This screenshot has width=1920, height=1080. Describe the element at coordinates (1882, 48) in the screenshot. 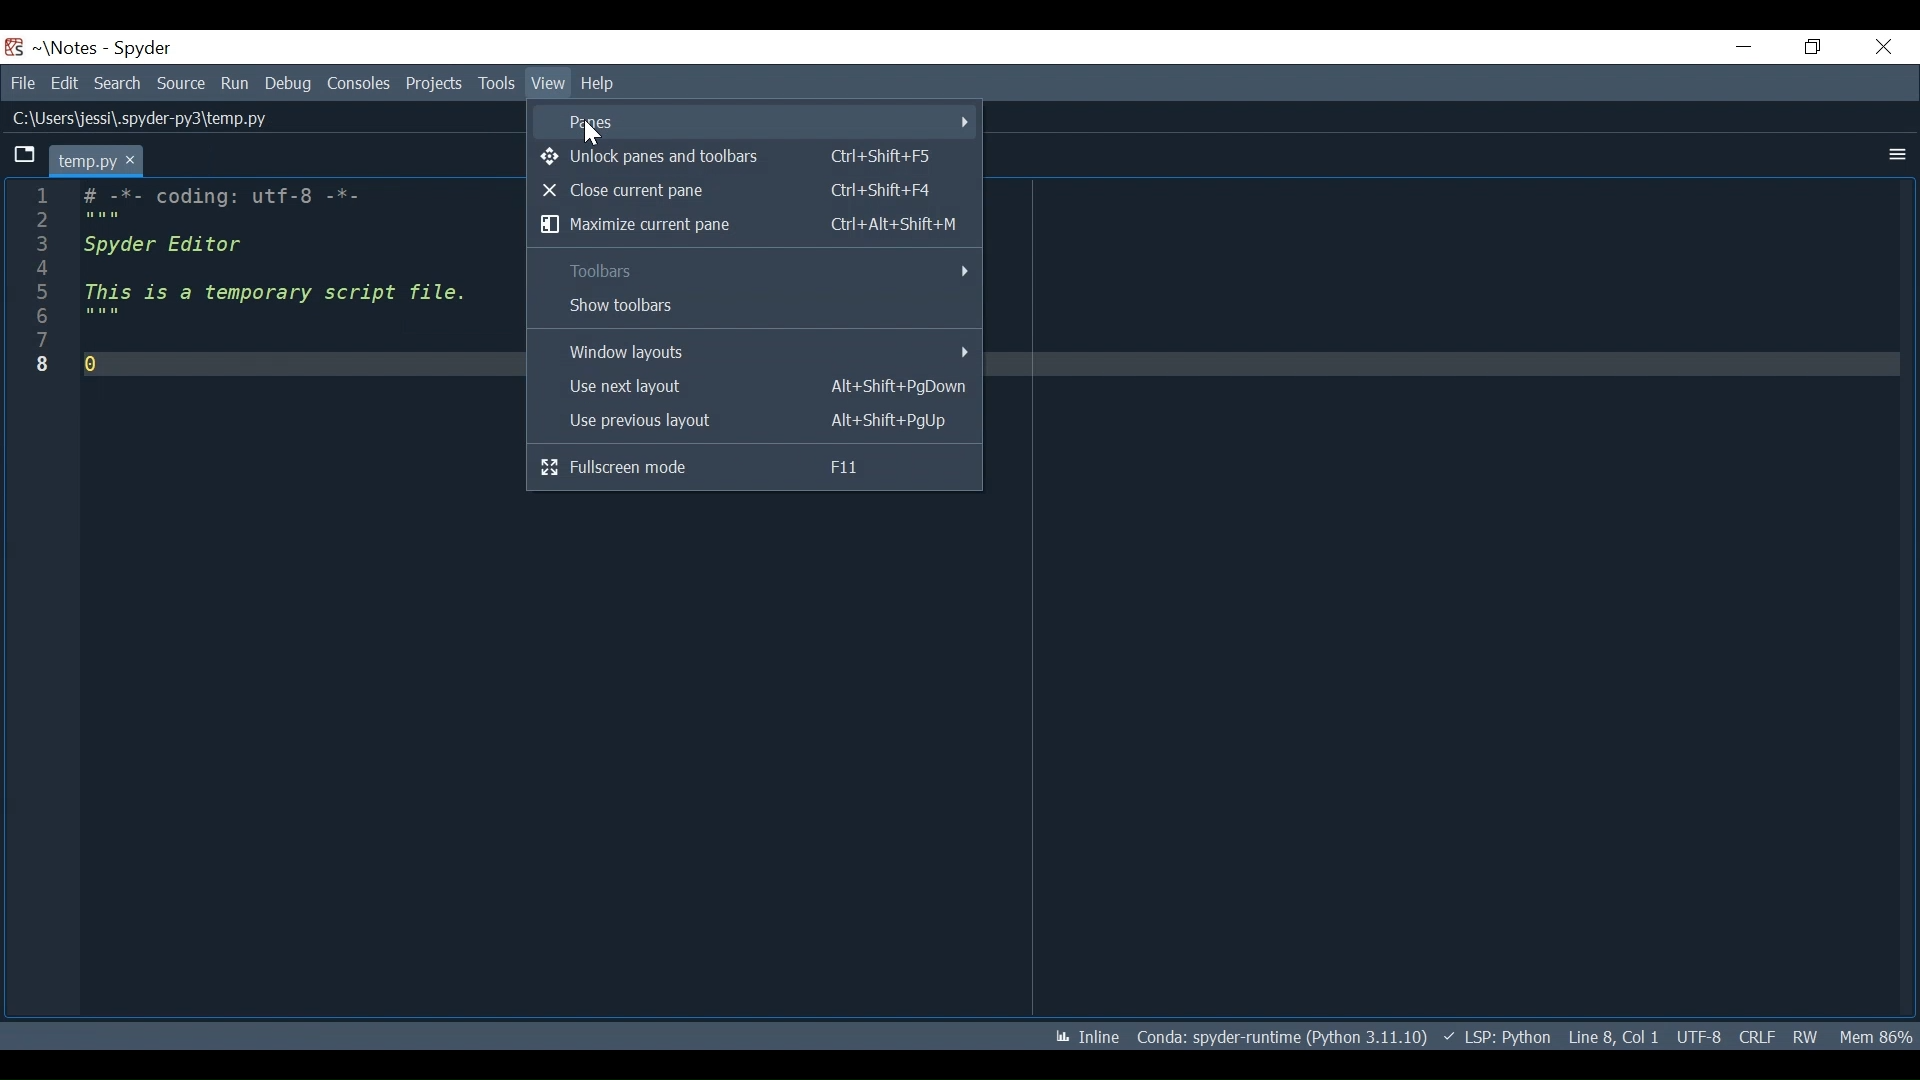

I see `Close` at that location.